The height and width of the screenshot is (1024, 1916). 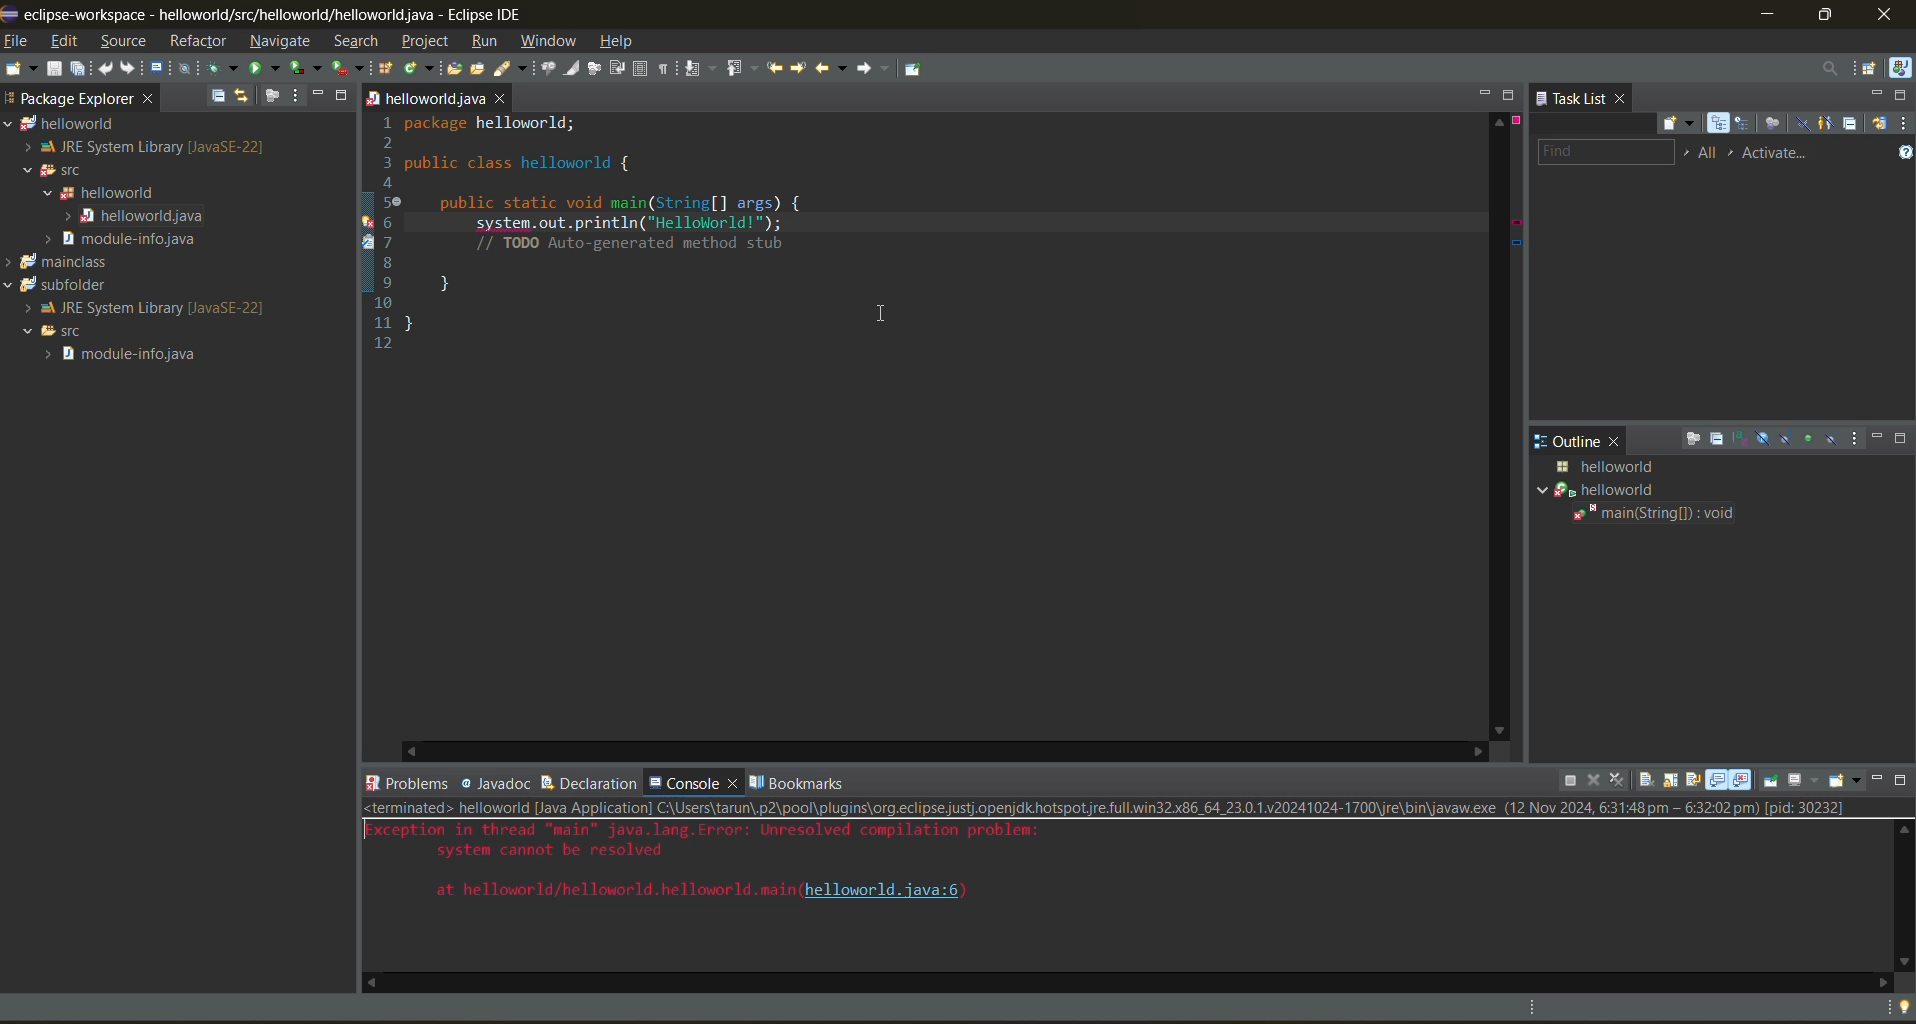 What do you see at coordinates (497, 783) in the screenshot?
I see `javadoc` at bounding box center [497, 783].